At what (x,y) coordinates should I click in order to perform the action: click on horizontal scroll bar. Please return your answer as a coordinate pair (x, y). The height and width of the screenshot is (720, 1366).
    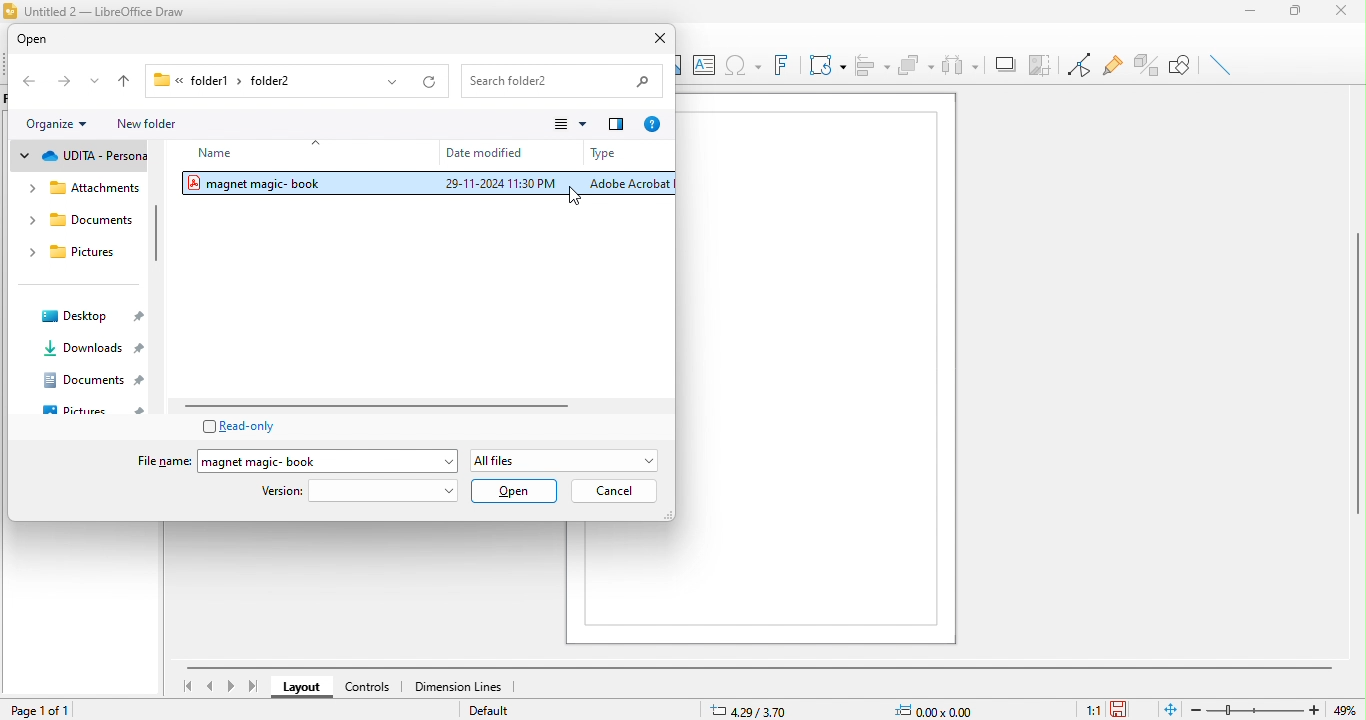
    Looking at the image, I should click on (759, 664).